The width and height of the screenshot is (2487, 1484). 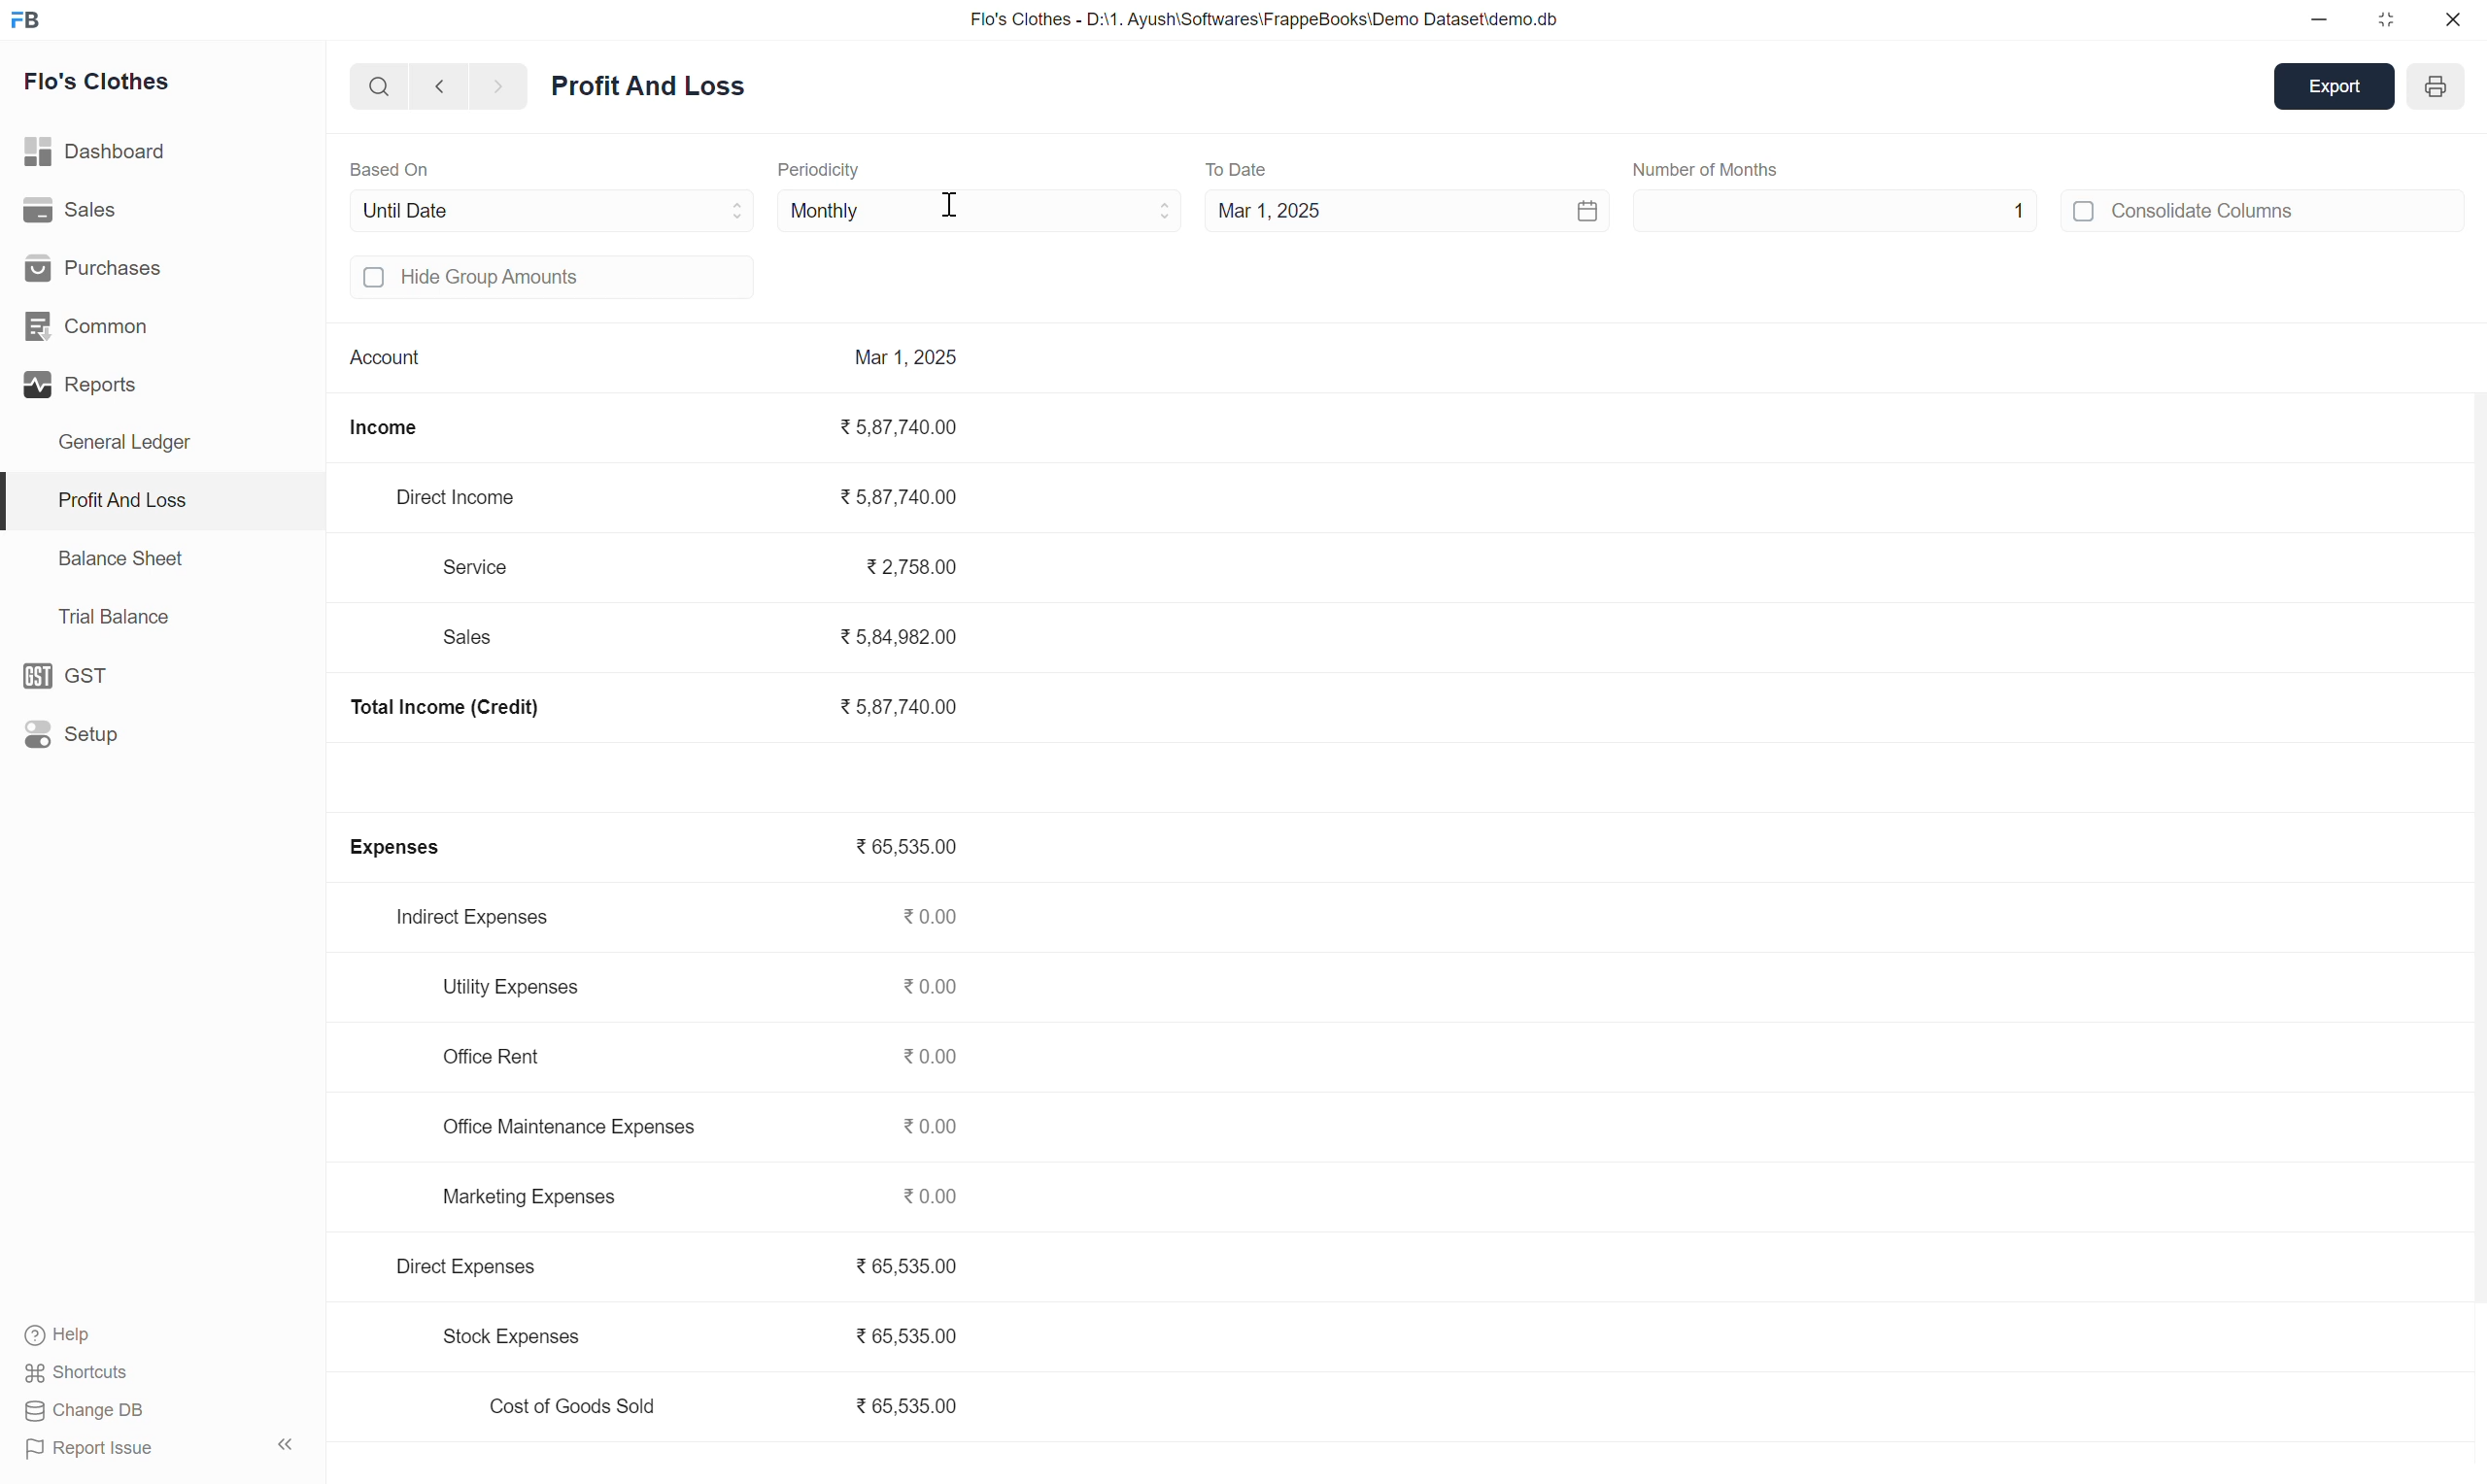 I want to click on Search bar, so click(x=365, y=91).